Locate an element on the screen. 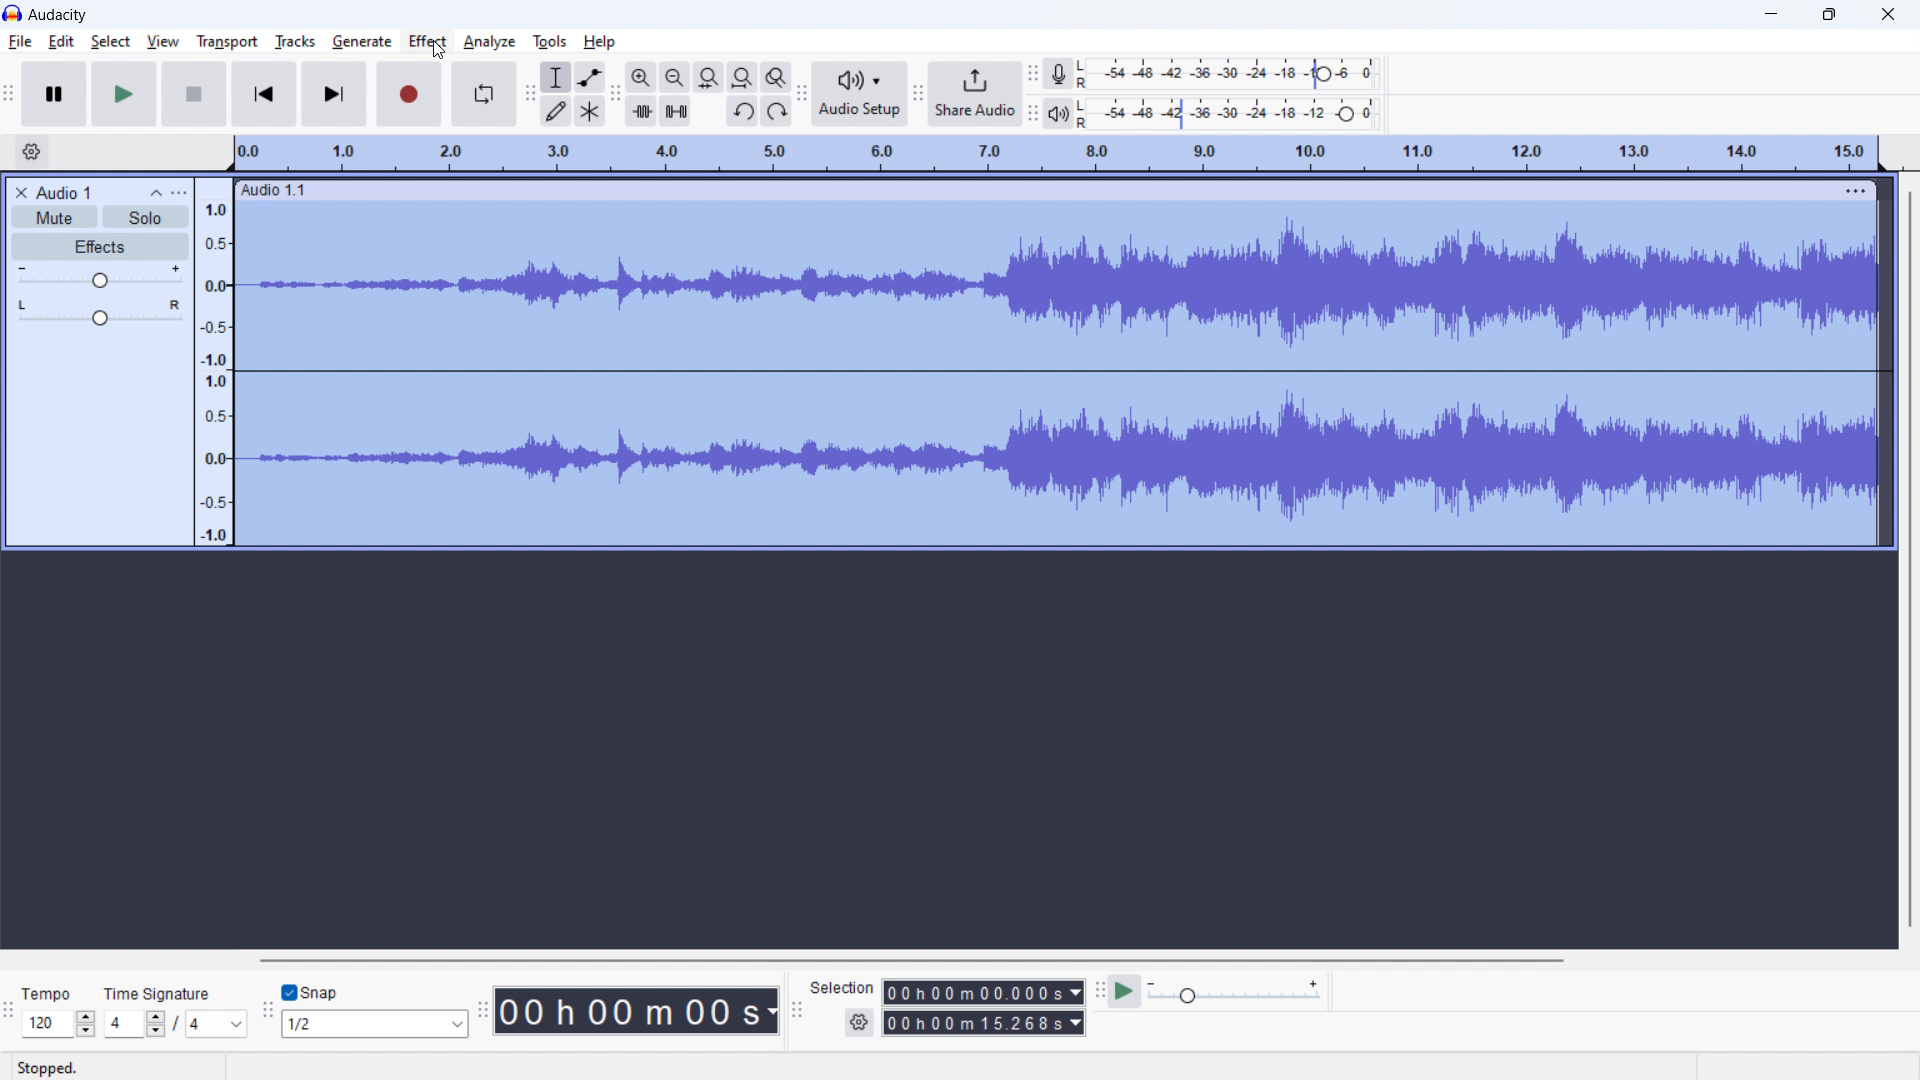  menu is located at coordinates (1858, 190).